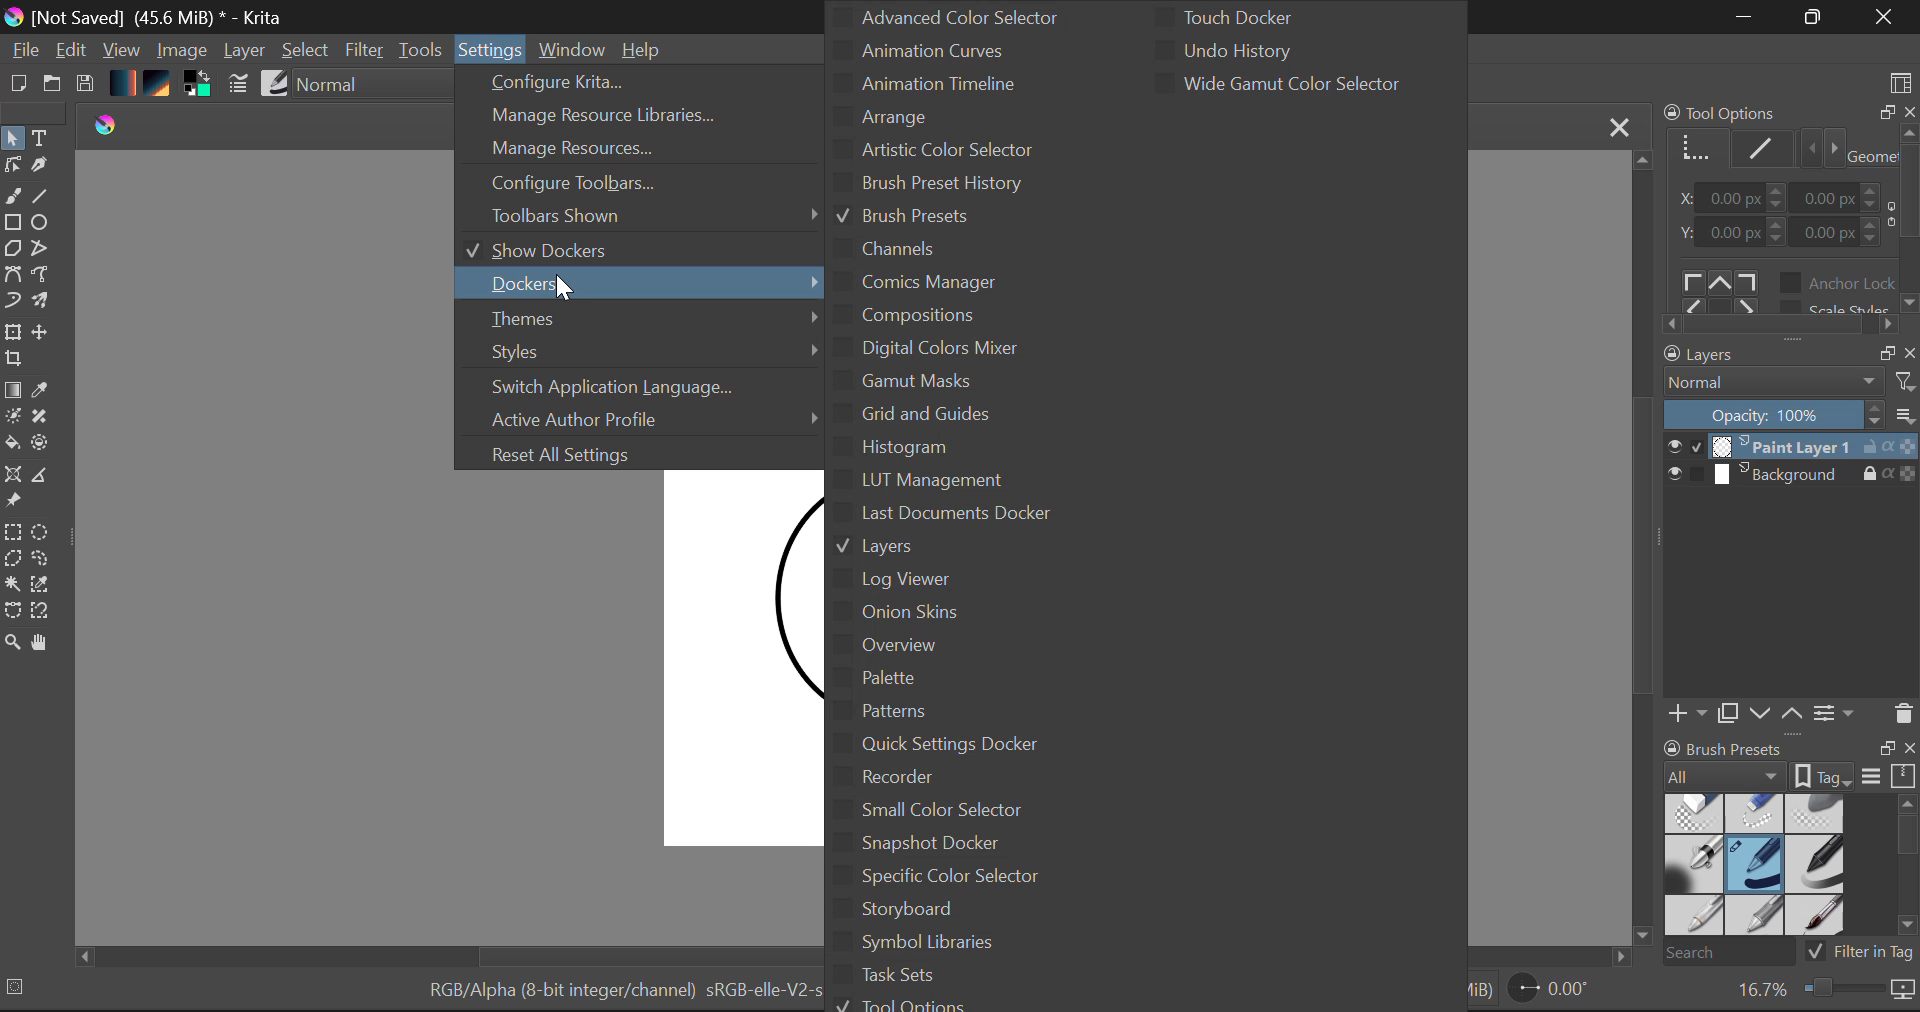 This screenshot has height=1012, width=1920. What do you see at coordinates (646, 50) in the screenshot?
I see `Help` at bounding box center [646, 50].